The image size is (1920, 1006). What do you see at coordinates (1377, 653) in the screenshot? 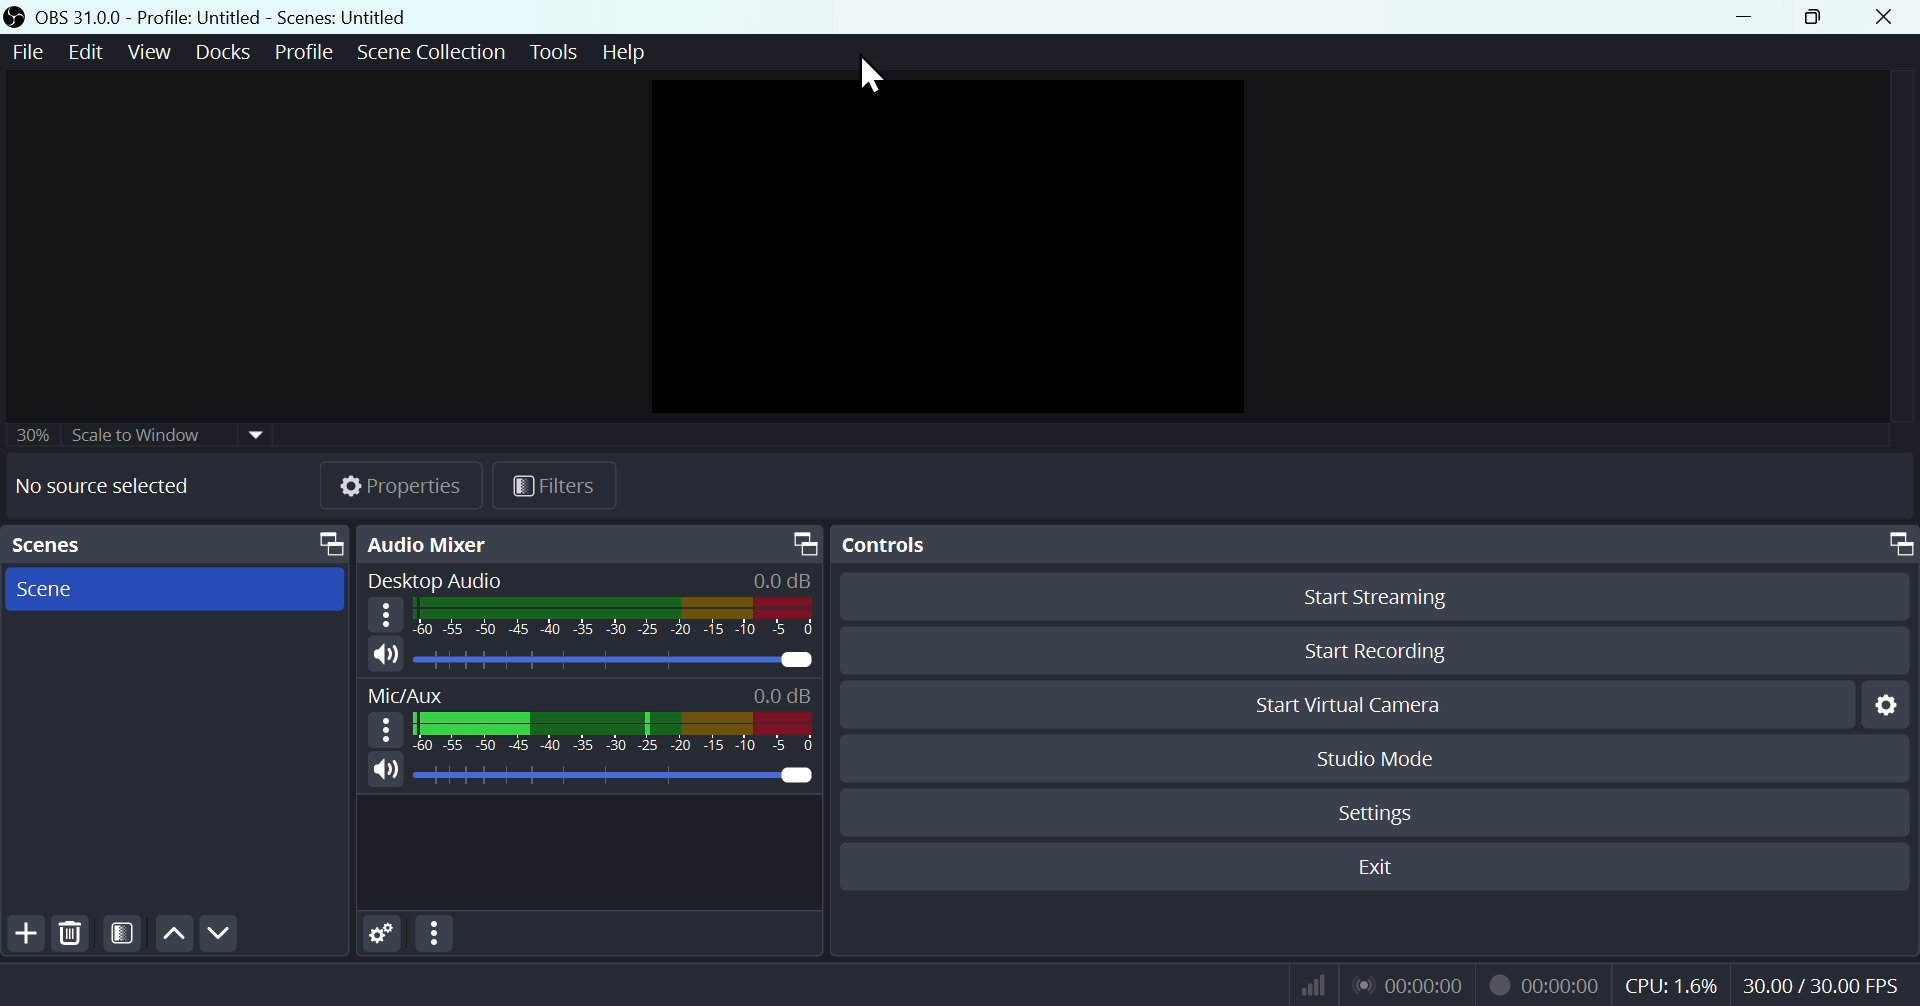
I see `Start recording` at bounding box center [1377, 653].